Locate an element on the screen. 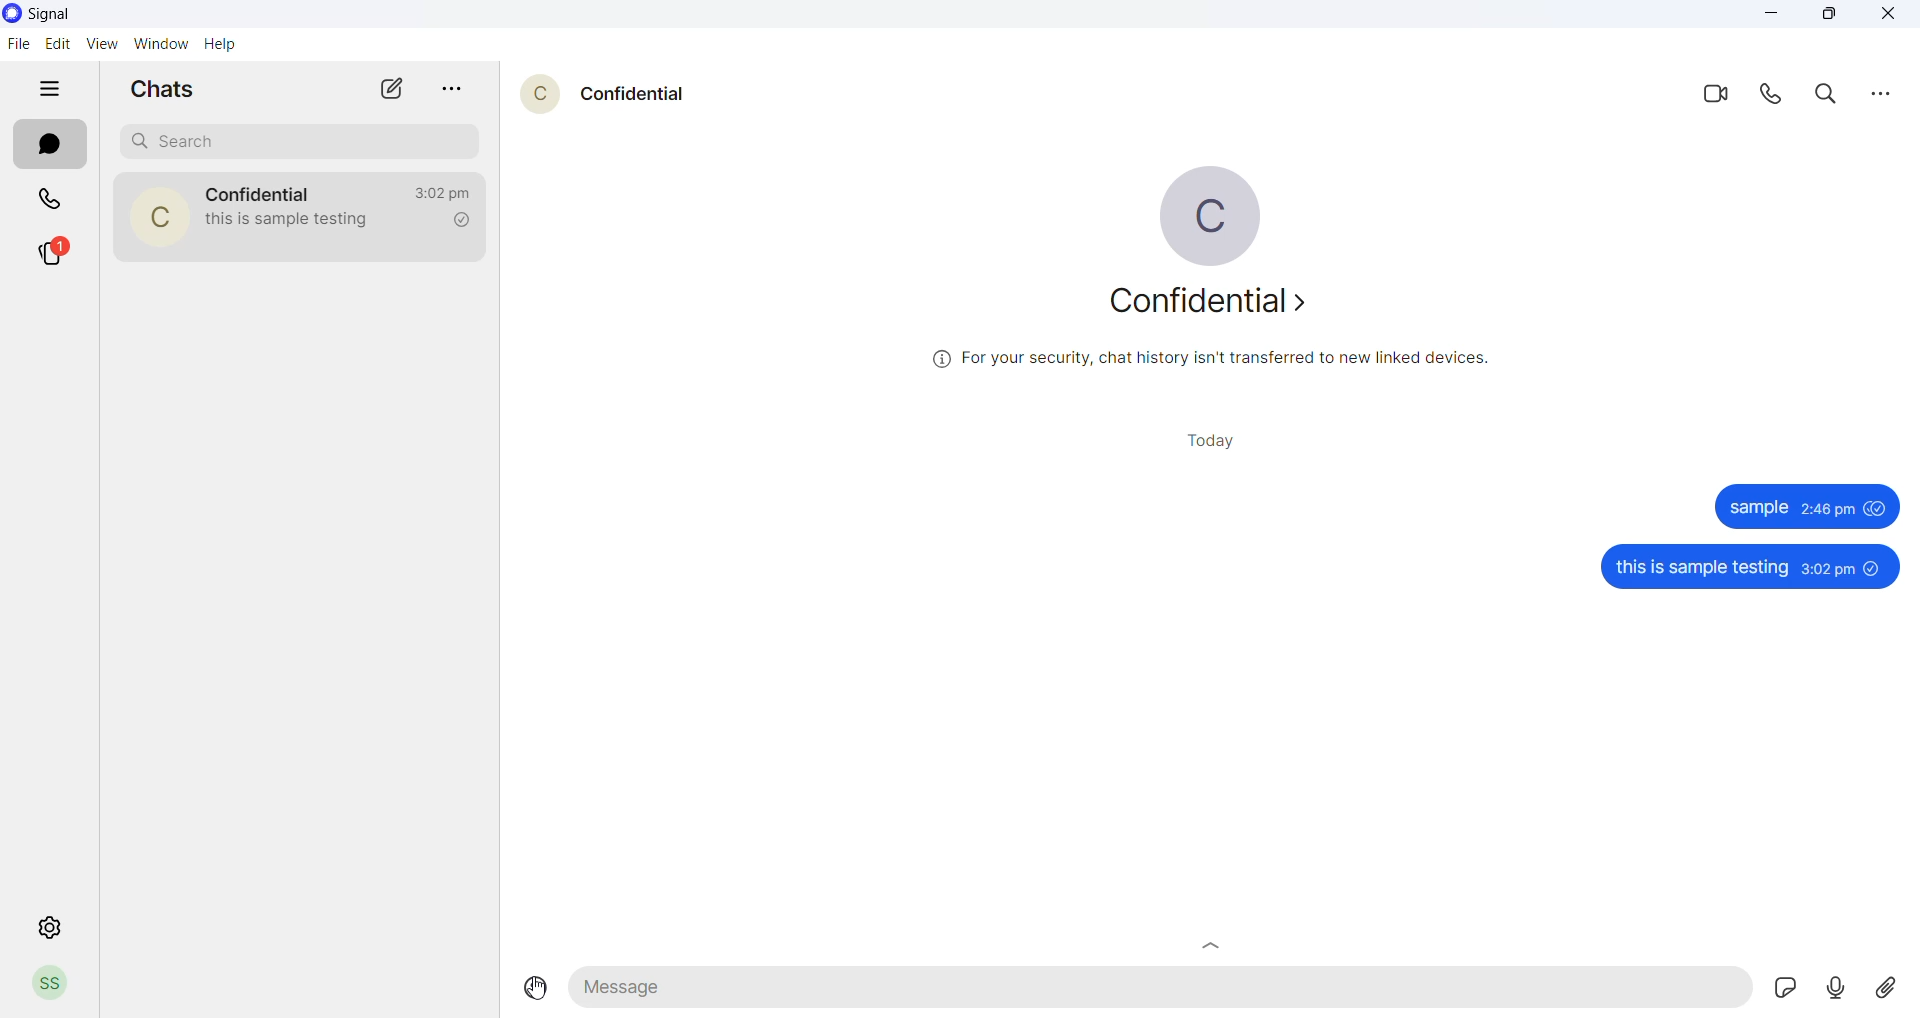  stories is located at coordinates (55, 252).